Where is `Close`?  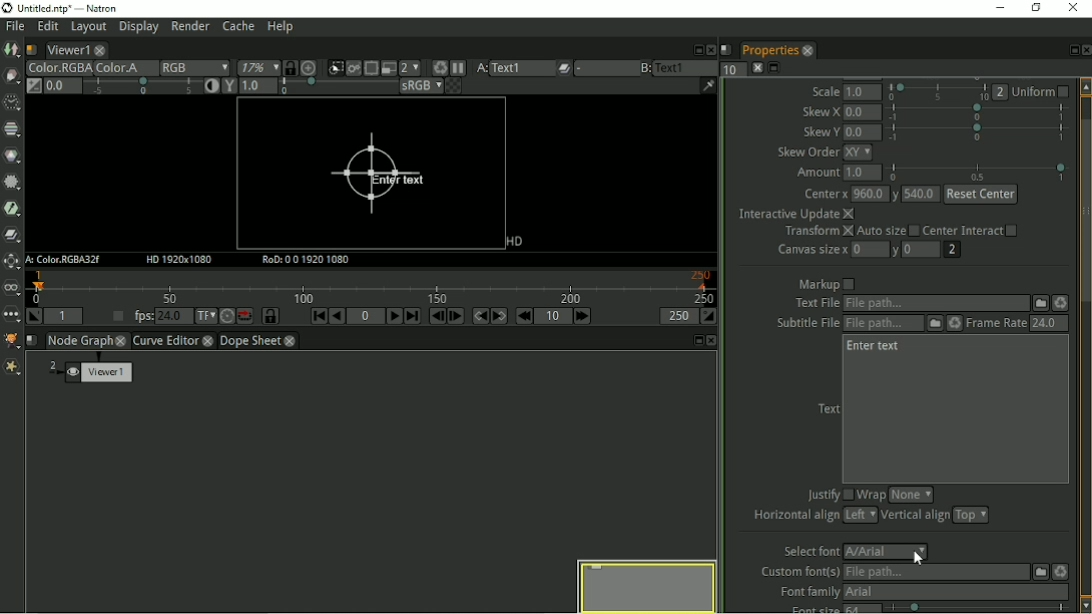 Close is located at coordinates (713, 341).